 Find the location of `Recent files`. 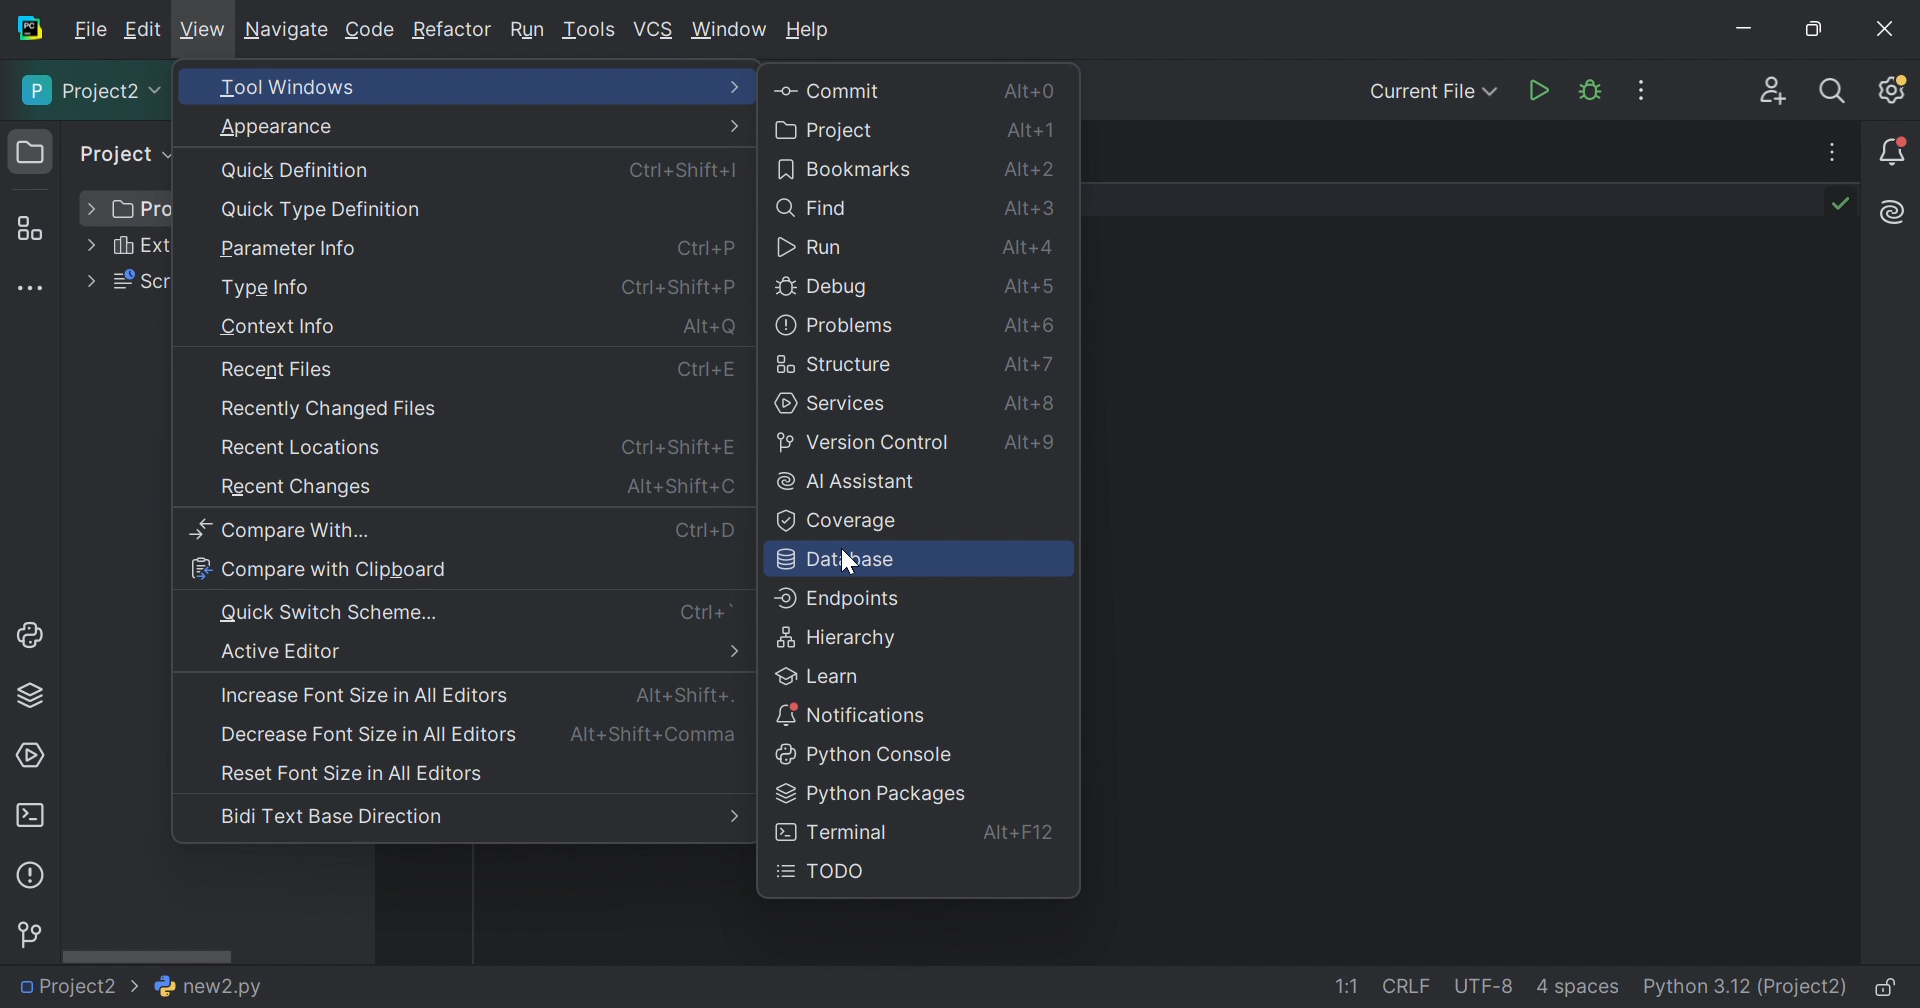

Recent files is located at coordinates (282, 368).